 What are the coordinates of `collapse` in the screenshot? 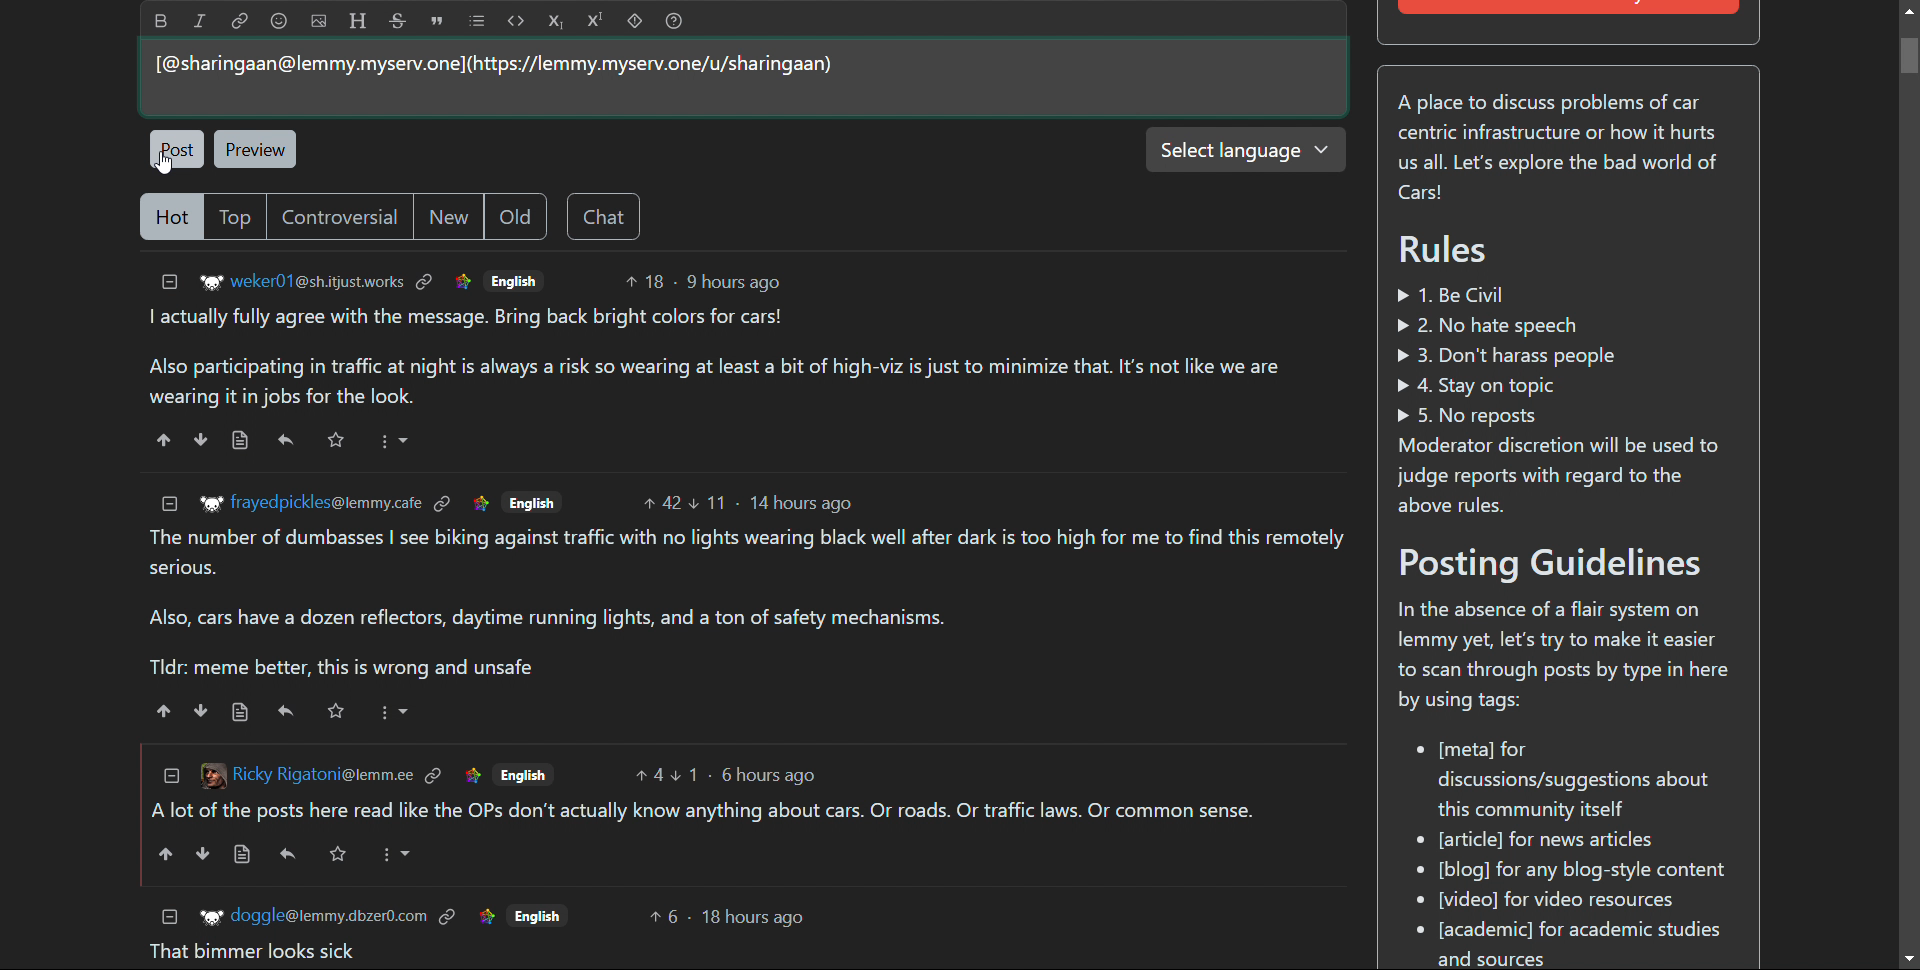 It's located at (169, 775).